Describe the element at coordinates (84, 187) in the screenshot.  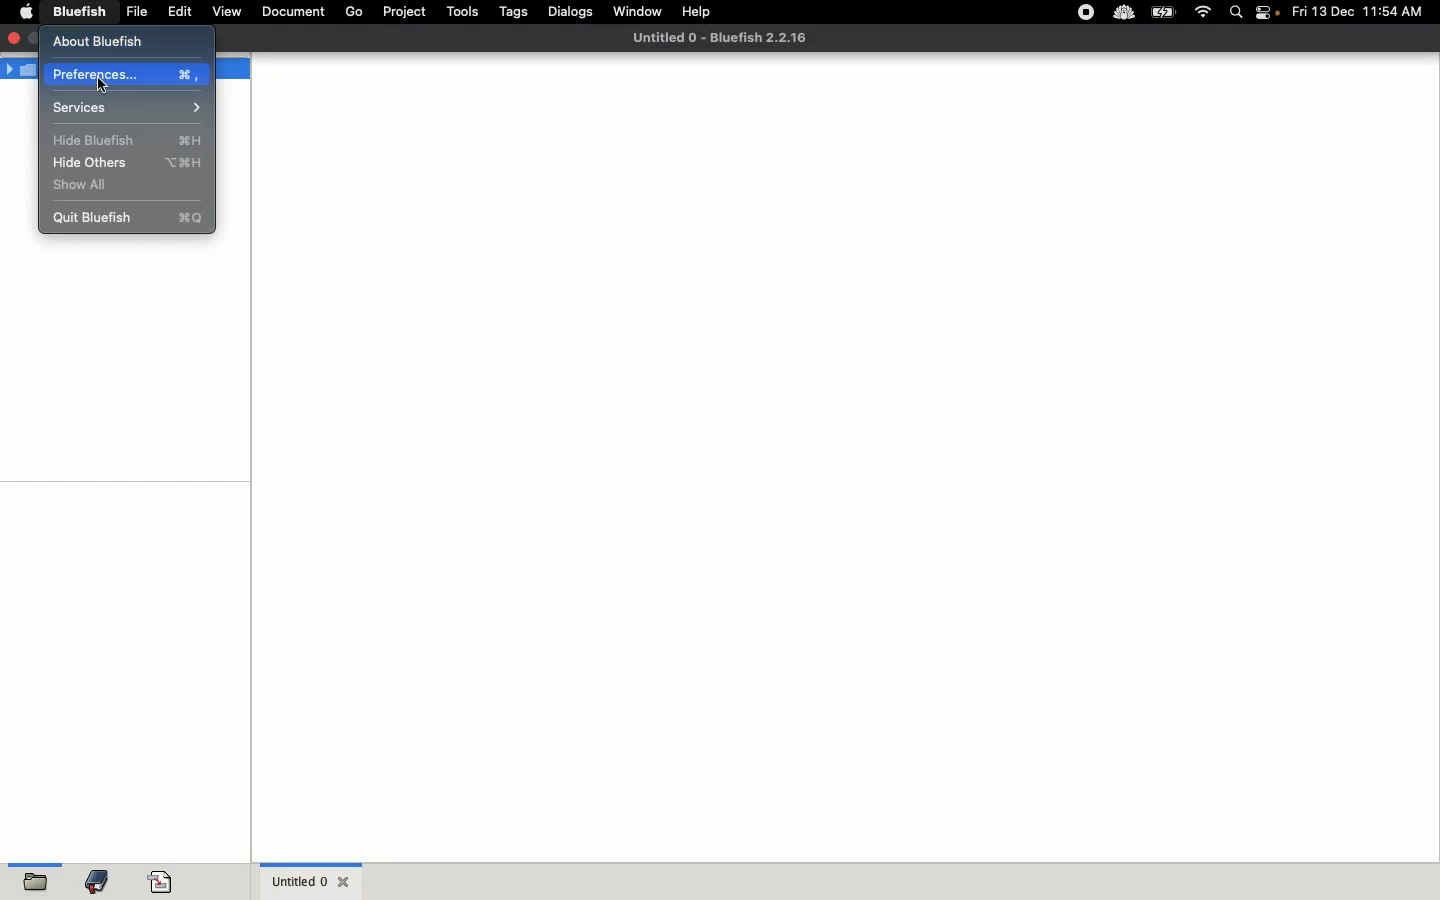
I see `Show all` at that location.